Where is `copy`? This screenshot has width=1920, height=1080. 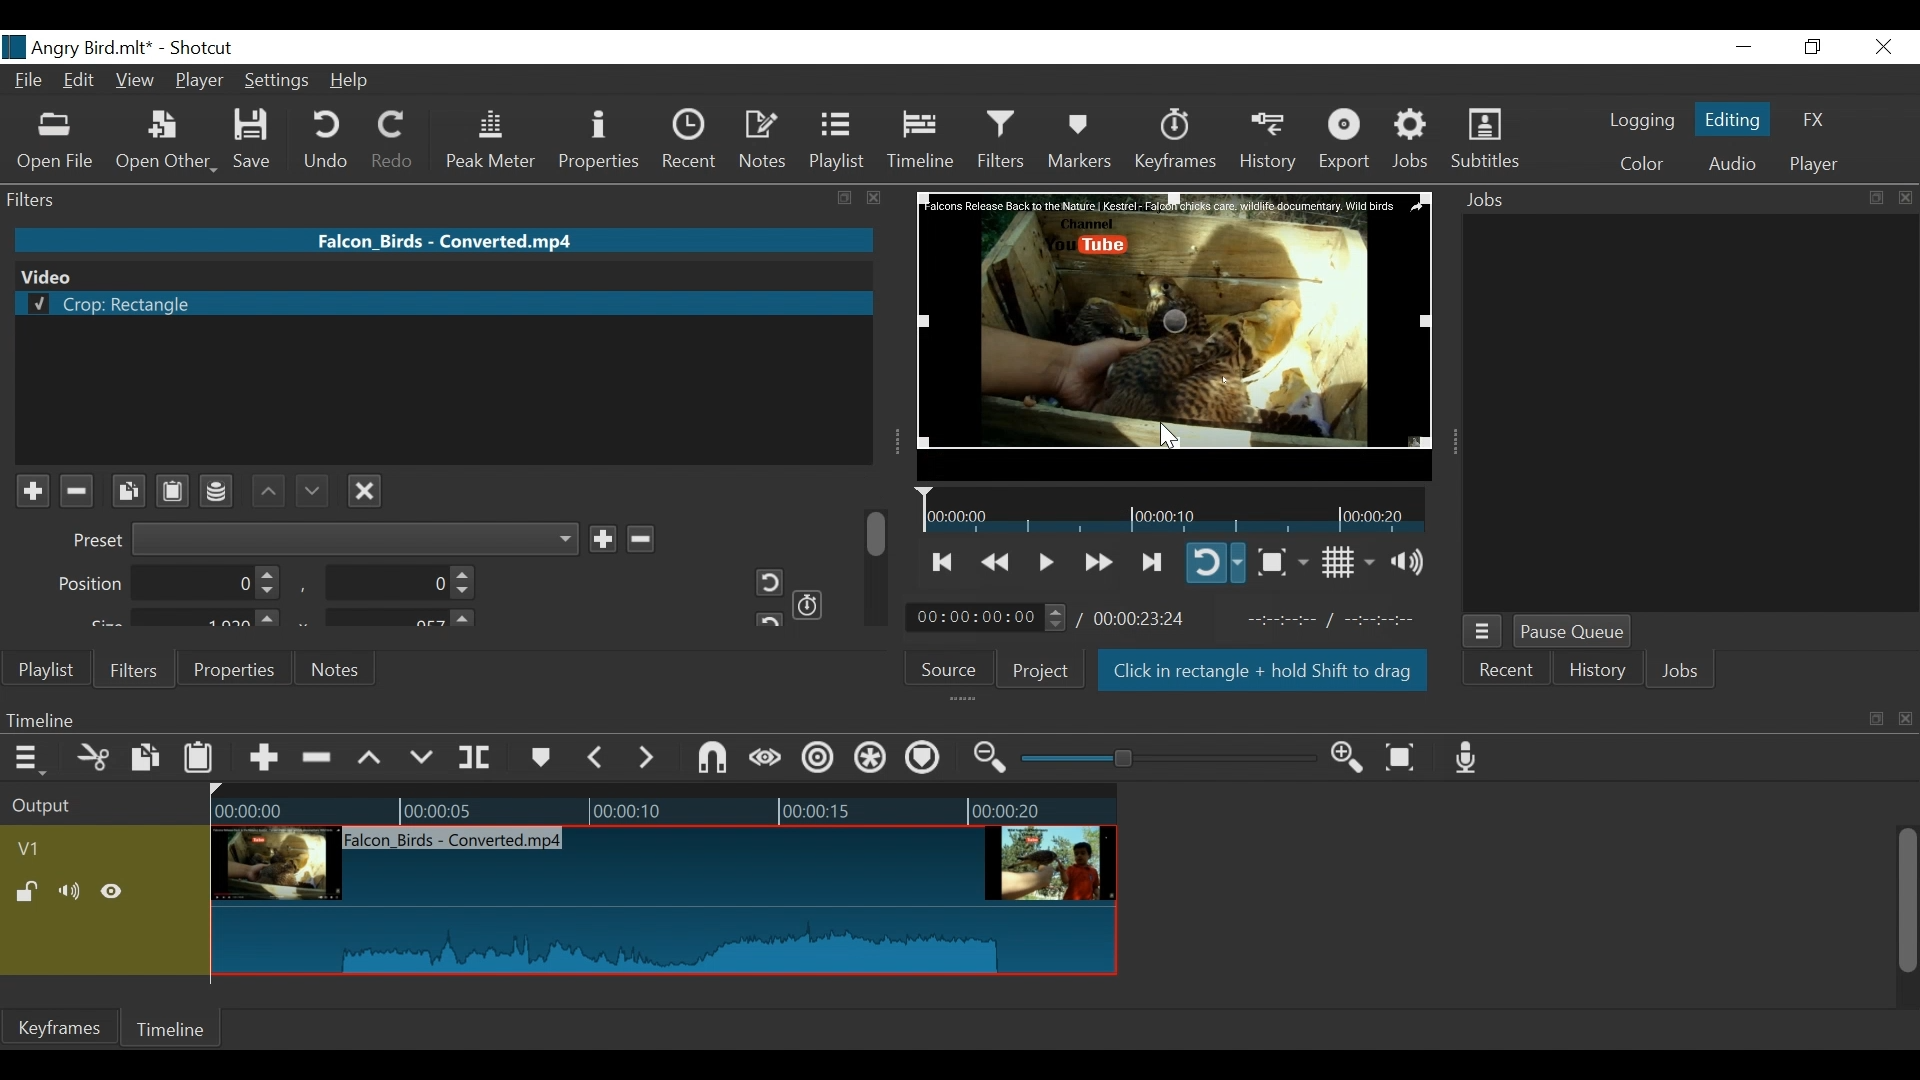 copy is located at coordinates (1874, 198).